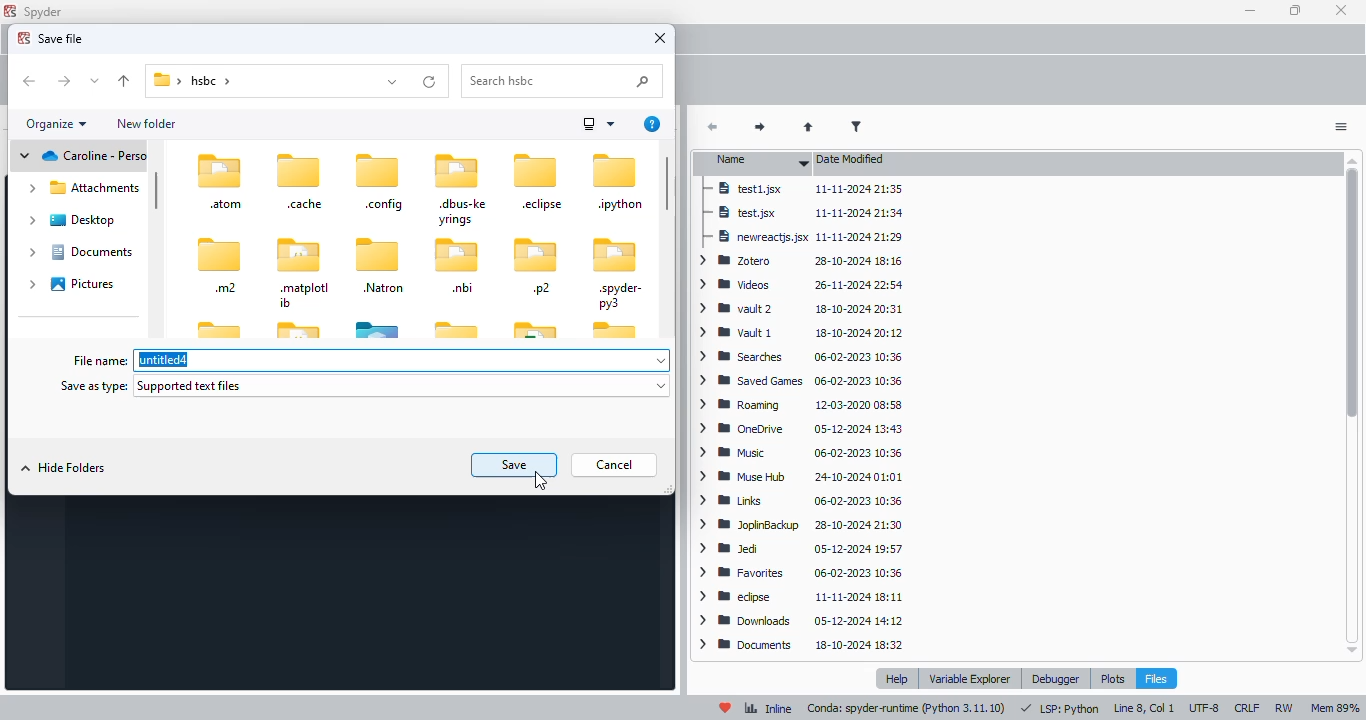 This screenshot has width=1366, height=720. What do you see at coordinates (1284, 708) in the screenshot?
I see `RW` at bounding box center [1284, 708].